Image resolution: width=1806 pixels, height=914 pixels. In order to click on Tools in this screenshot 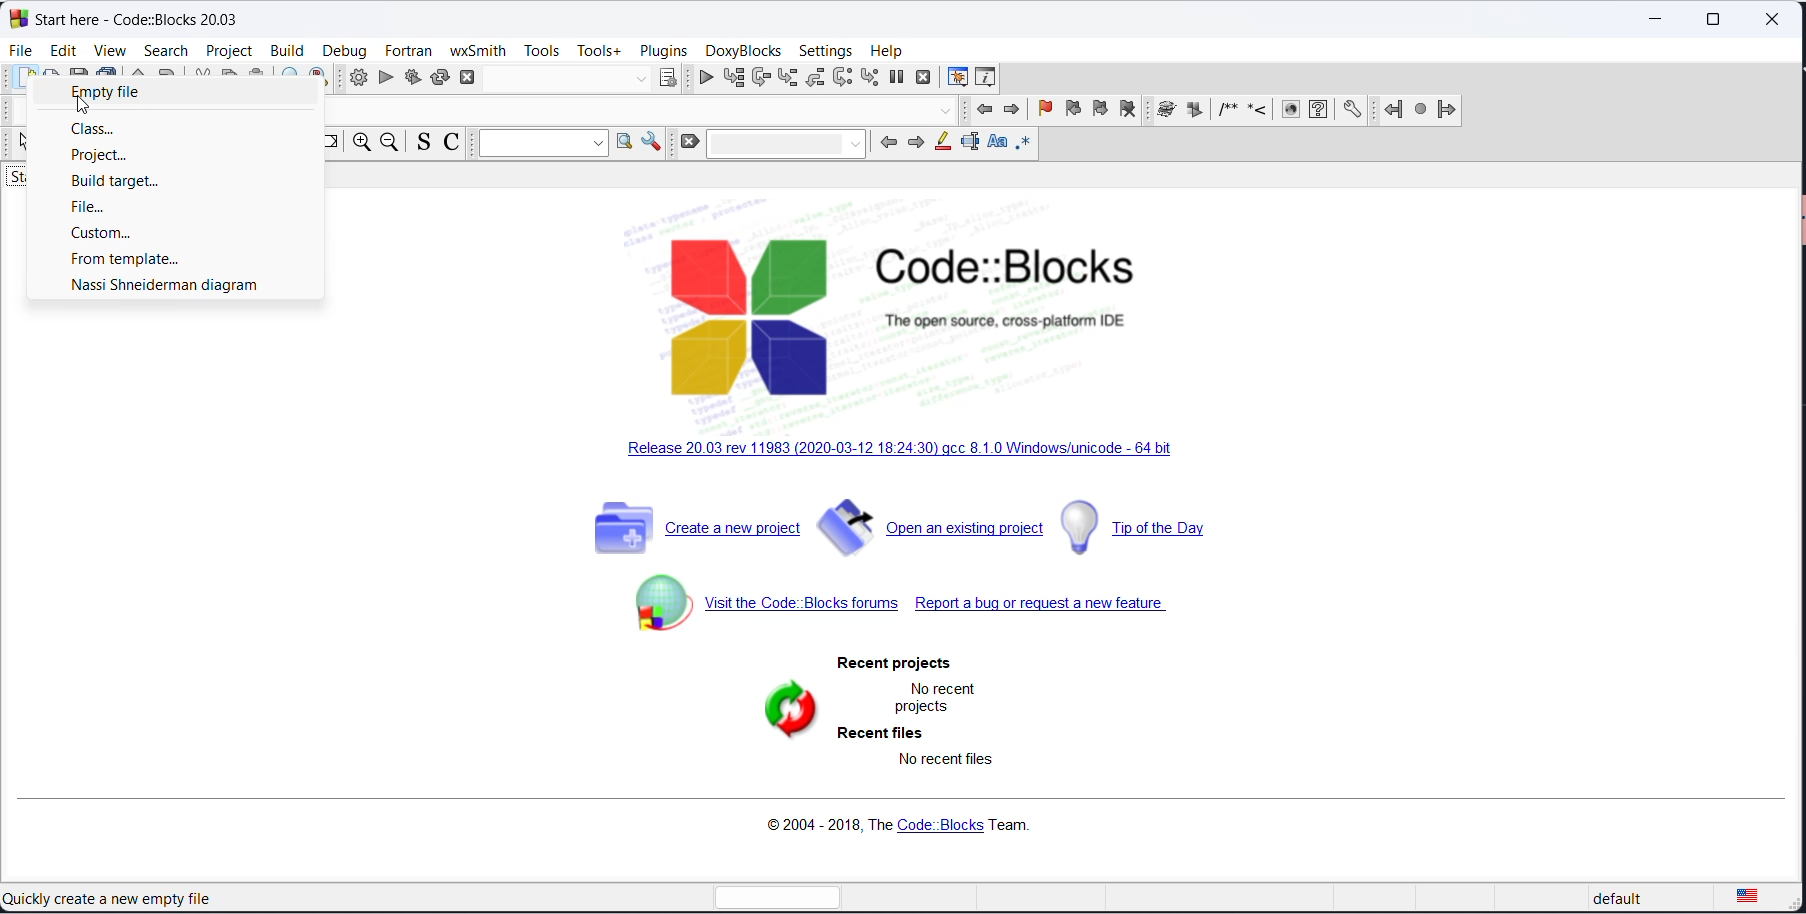, I will do `click(541, 50)`.